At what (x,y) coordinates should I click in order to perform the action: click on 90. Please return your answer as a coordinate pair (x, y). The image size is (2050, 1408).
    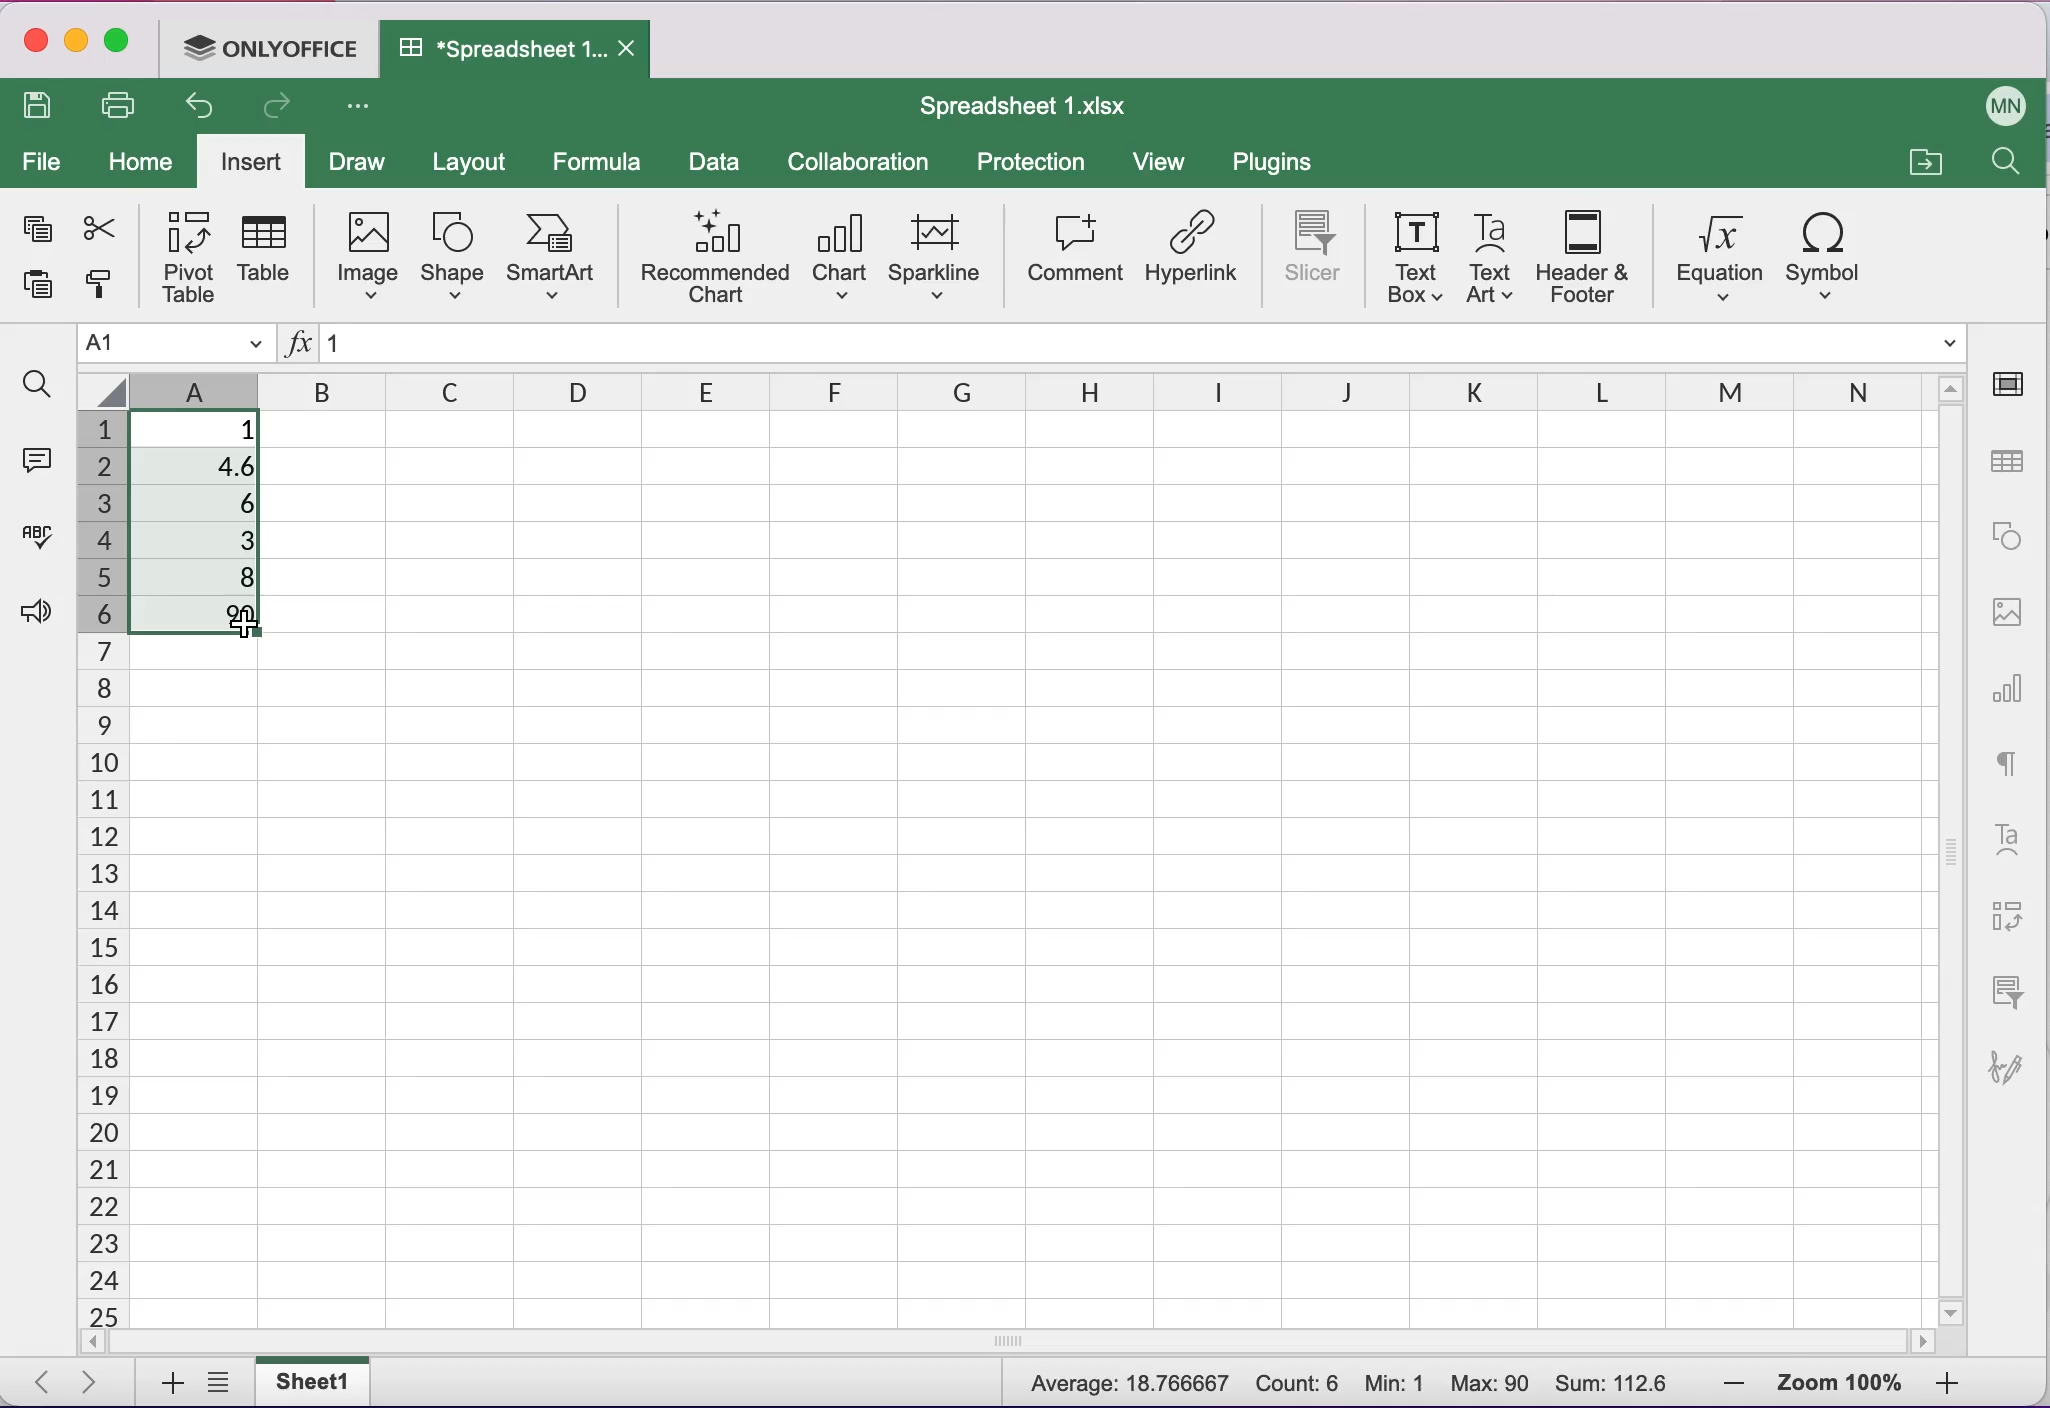
    Looking at the image, I should click on (202, 617).